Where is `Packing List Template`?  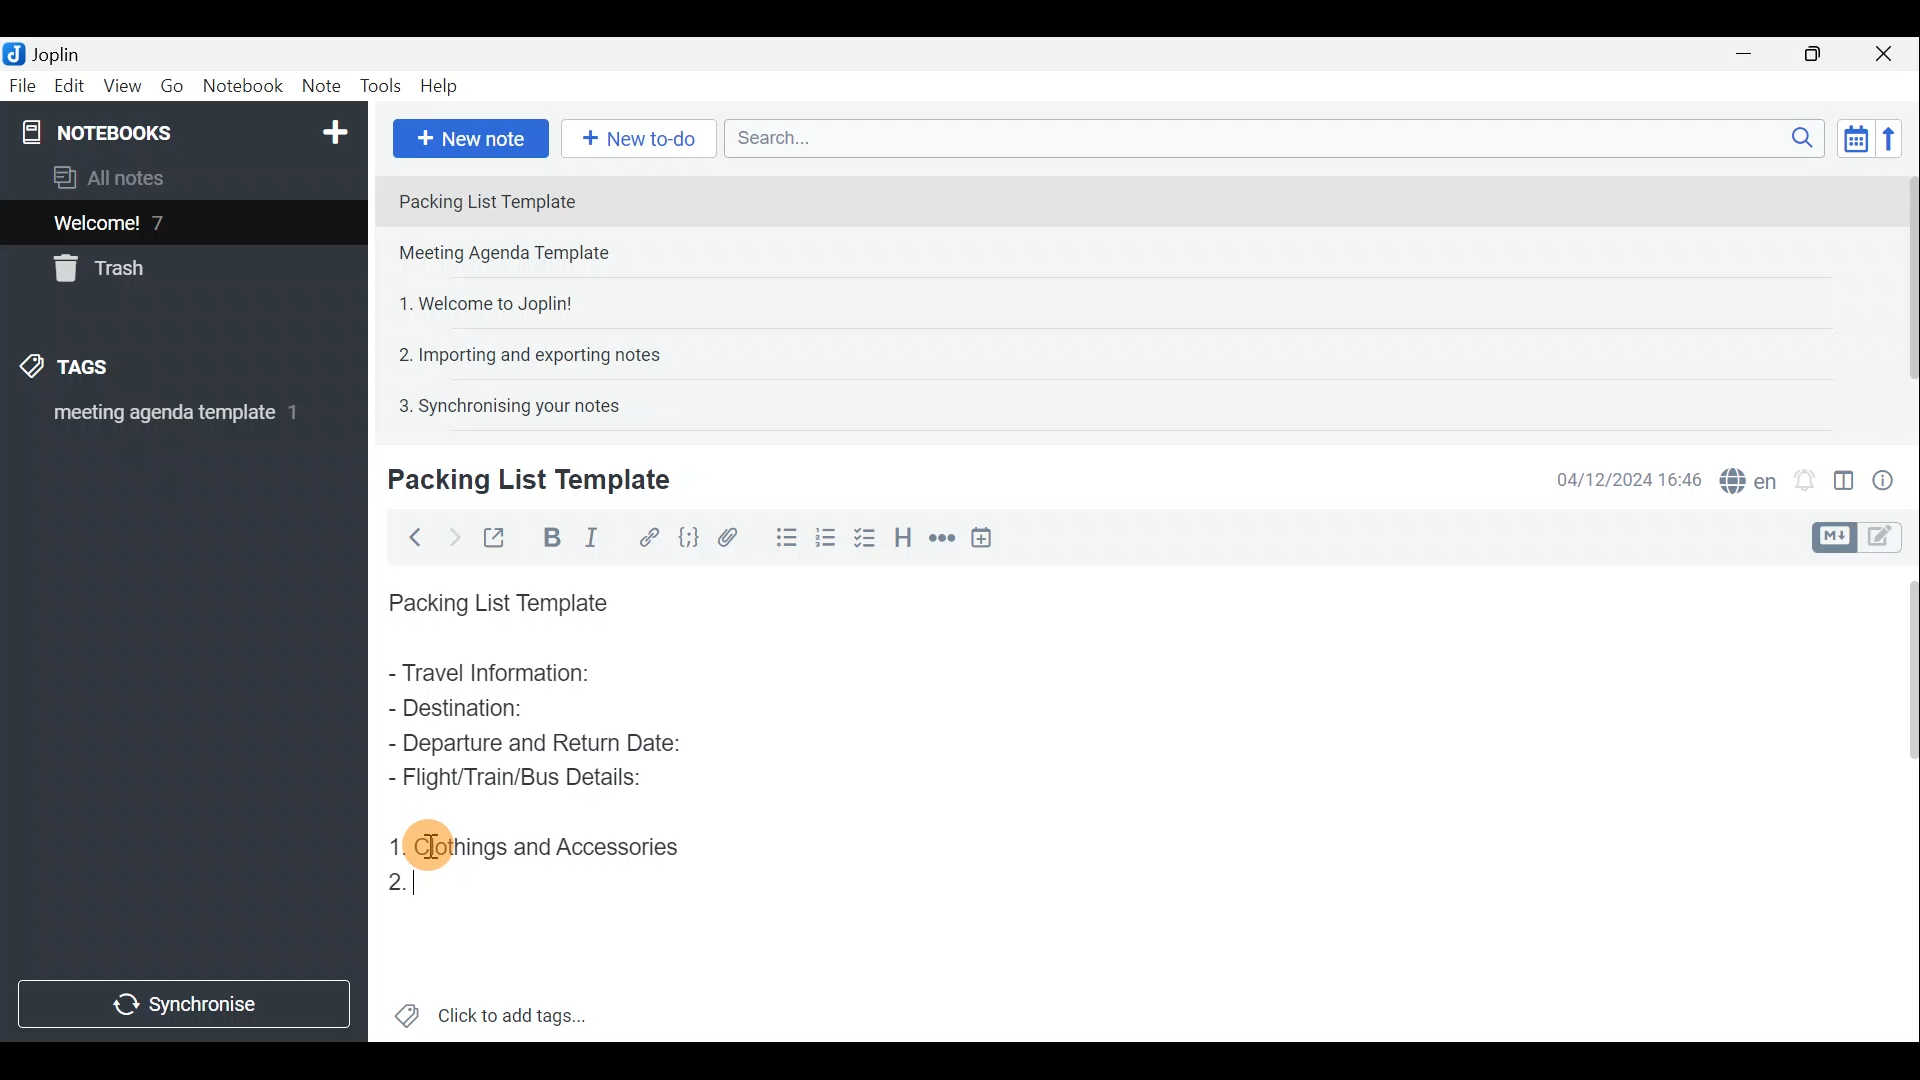
Packing List Template is located at coordinates (494, 597).